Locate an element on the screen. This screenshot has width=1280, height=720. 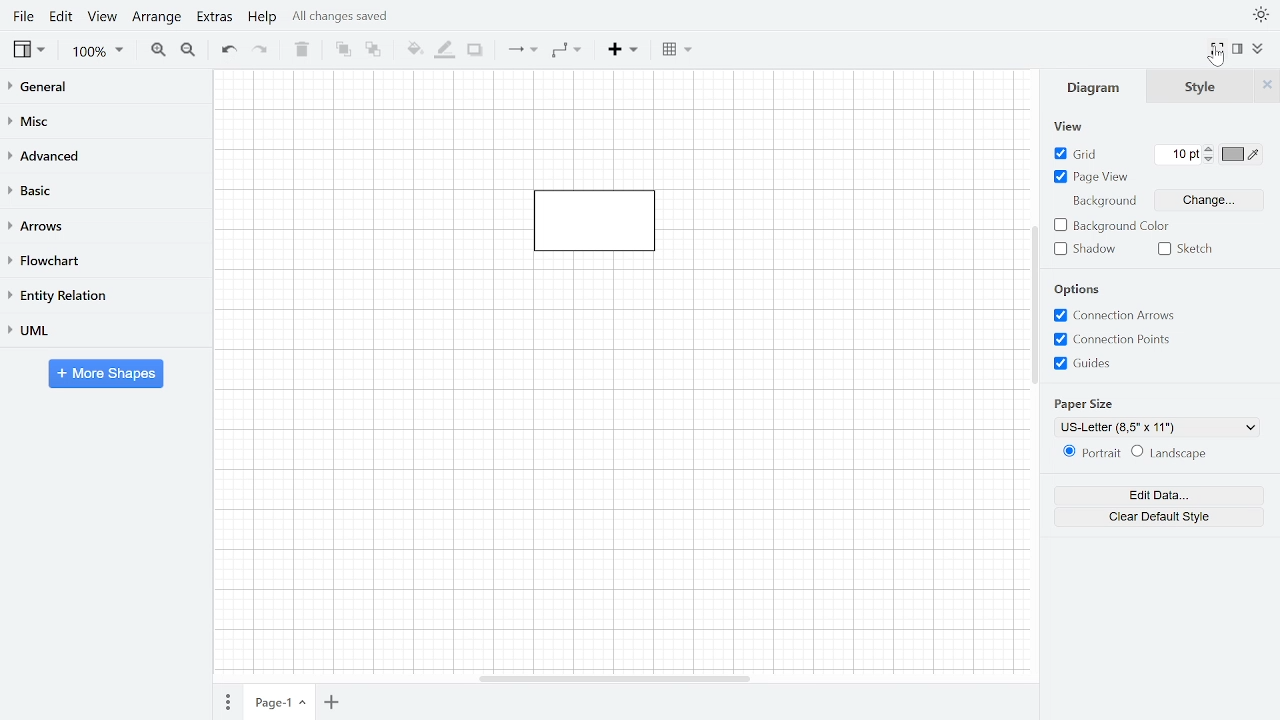
CLose is located at coordinates (1268, 86).